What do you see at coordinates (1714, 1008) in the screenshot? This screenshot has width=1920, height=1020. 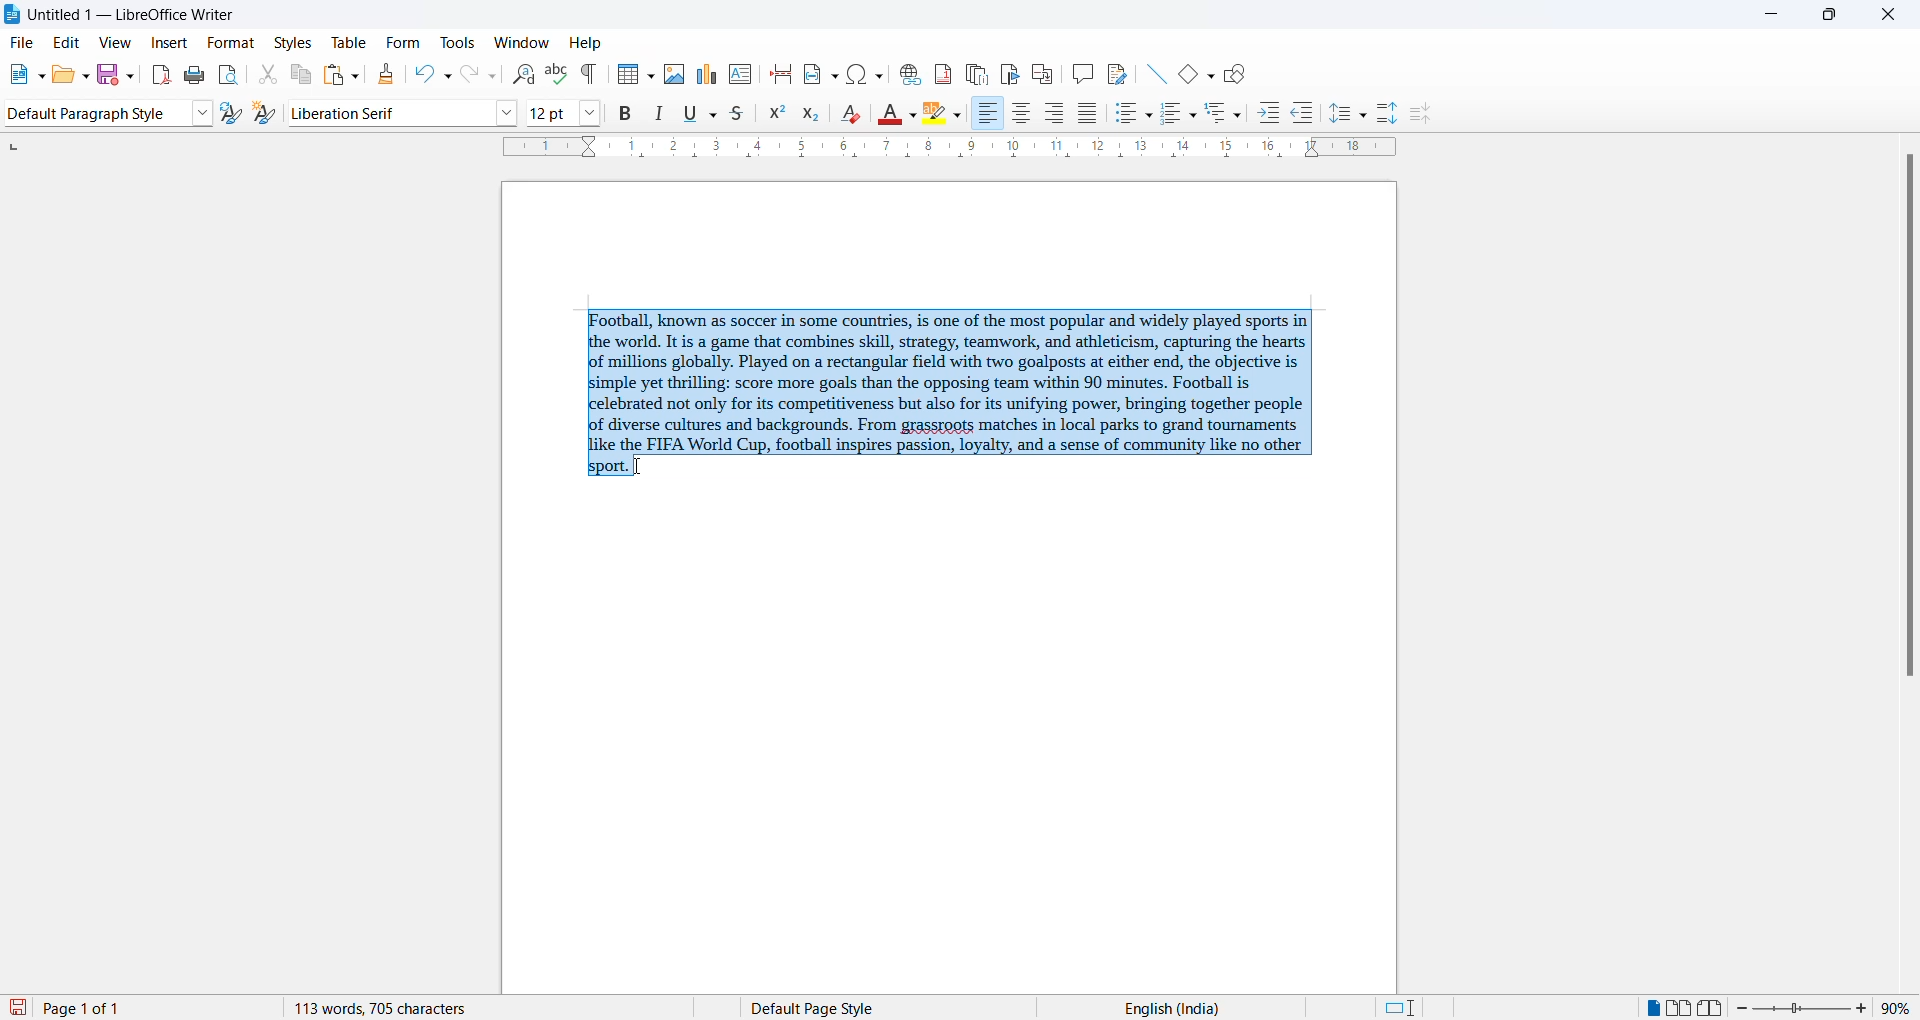 I see `book view` at bounding box center [1714, 1008].